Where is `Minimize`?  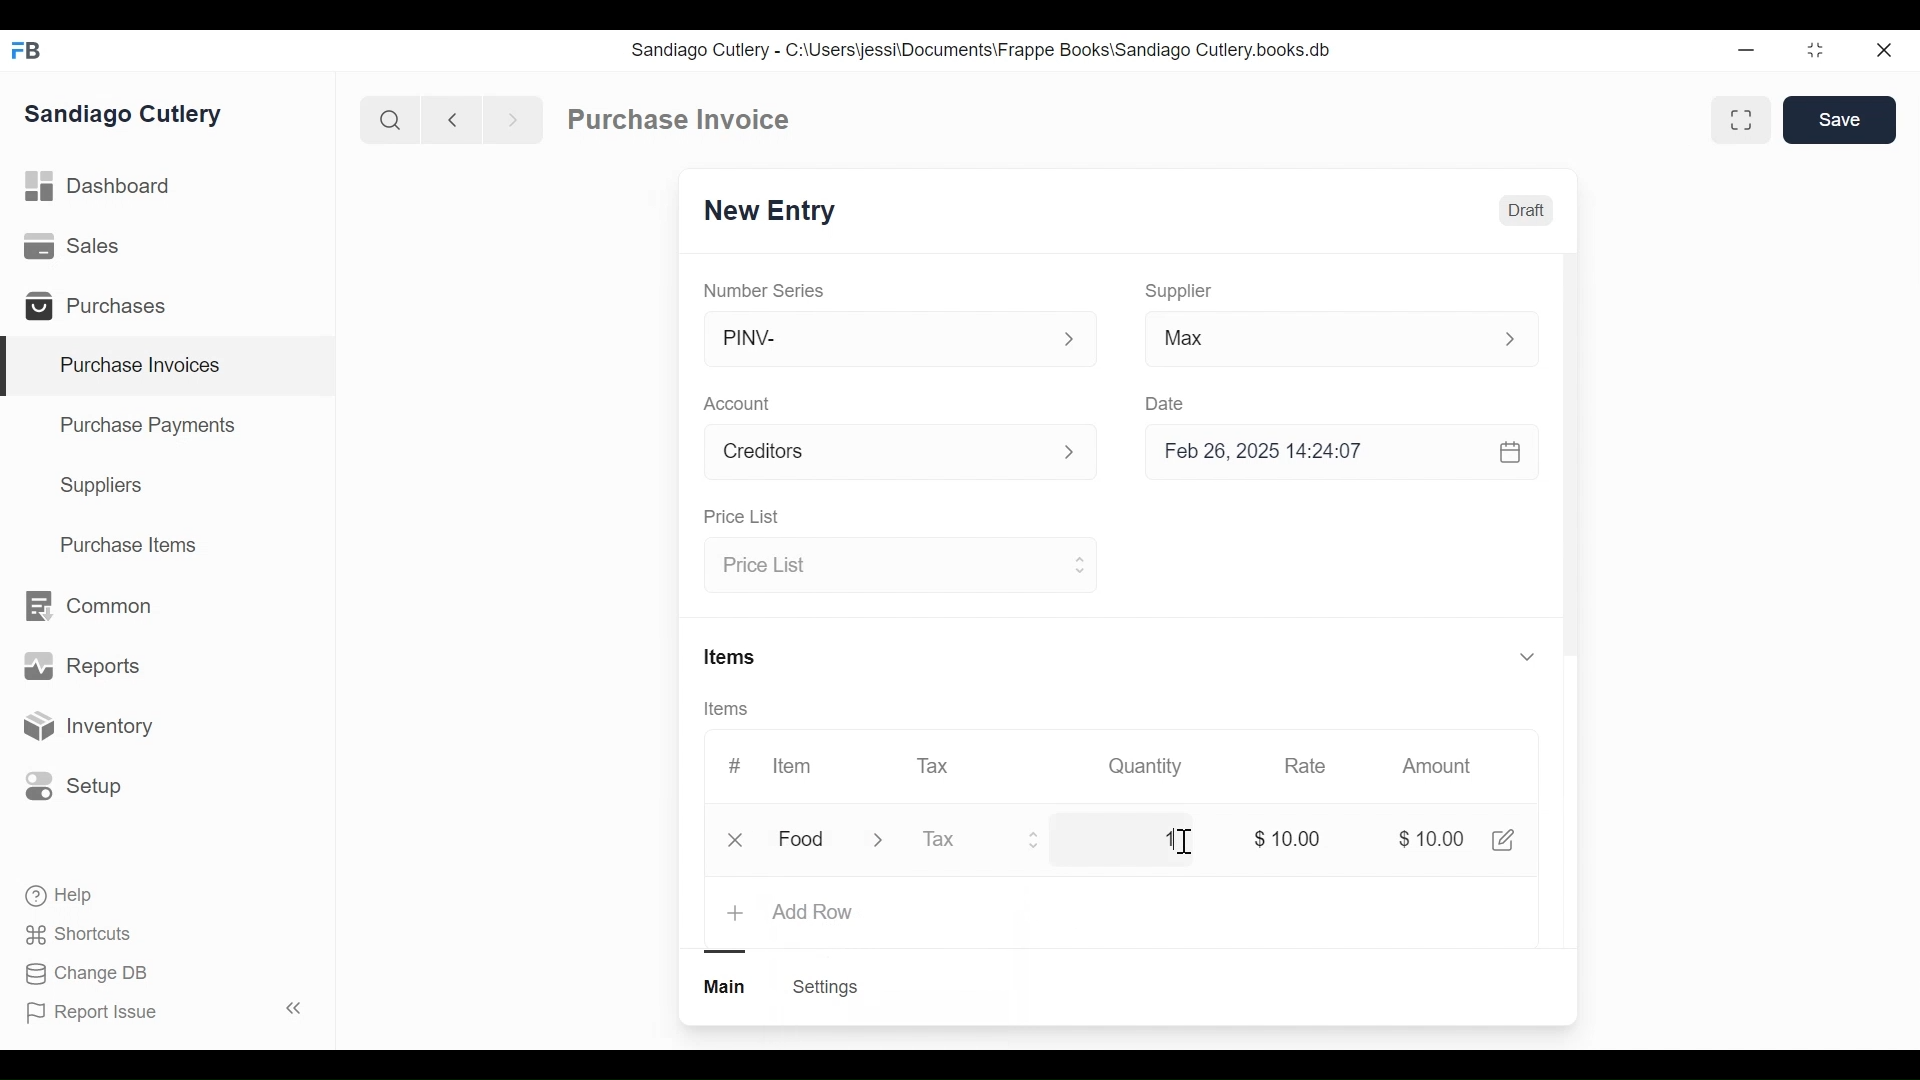
Minimize is located at coordinates (1742, 51).